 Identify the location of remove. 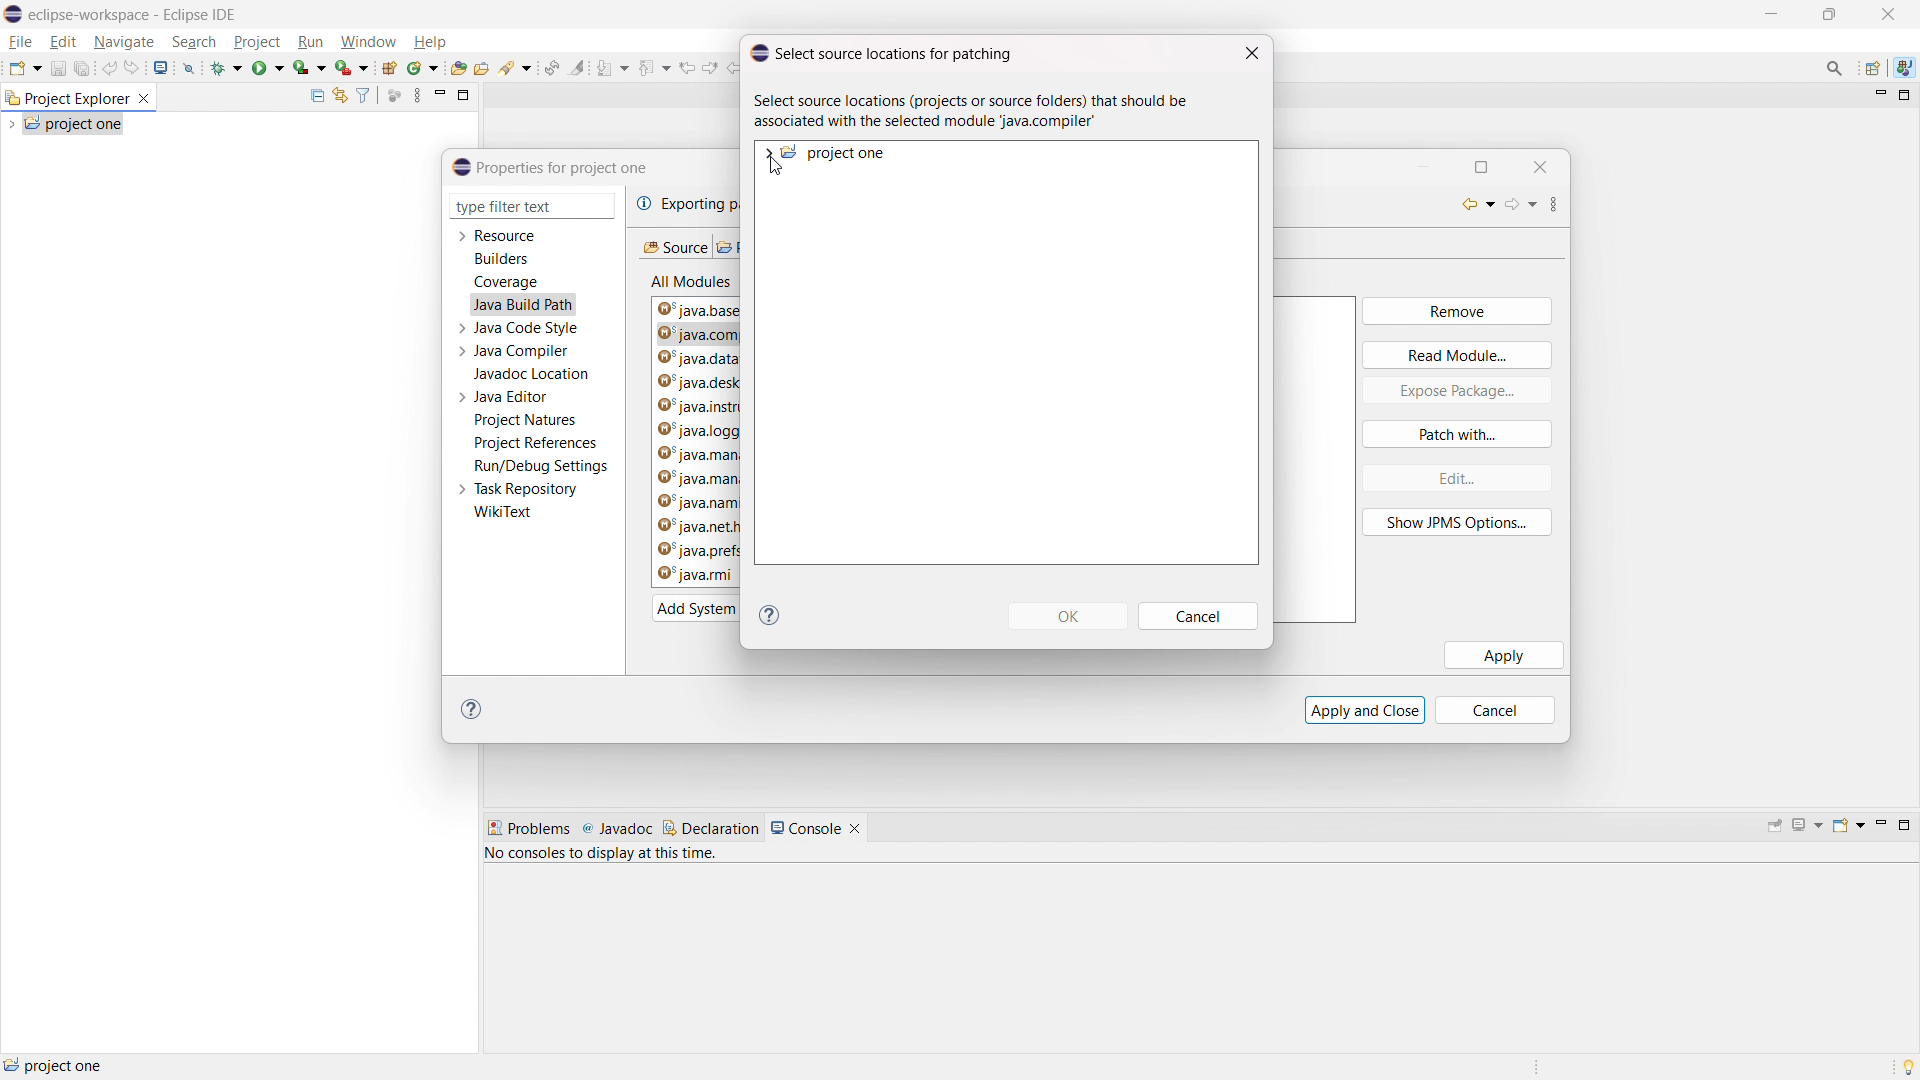
(1456, 312).